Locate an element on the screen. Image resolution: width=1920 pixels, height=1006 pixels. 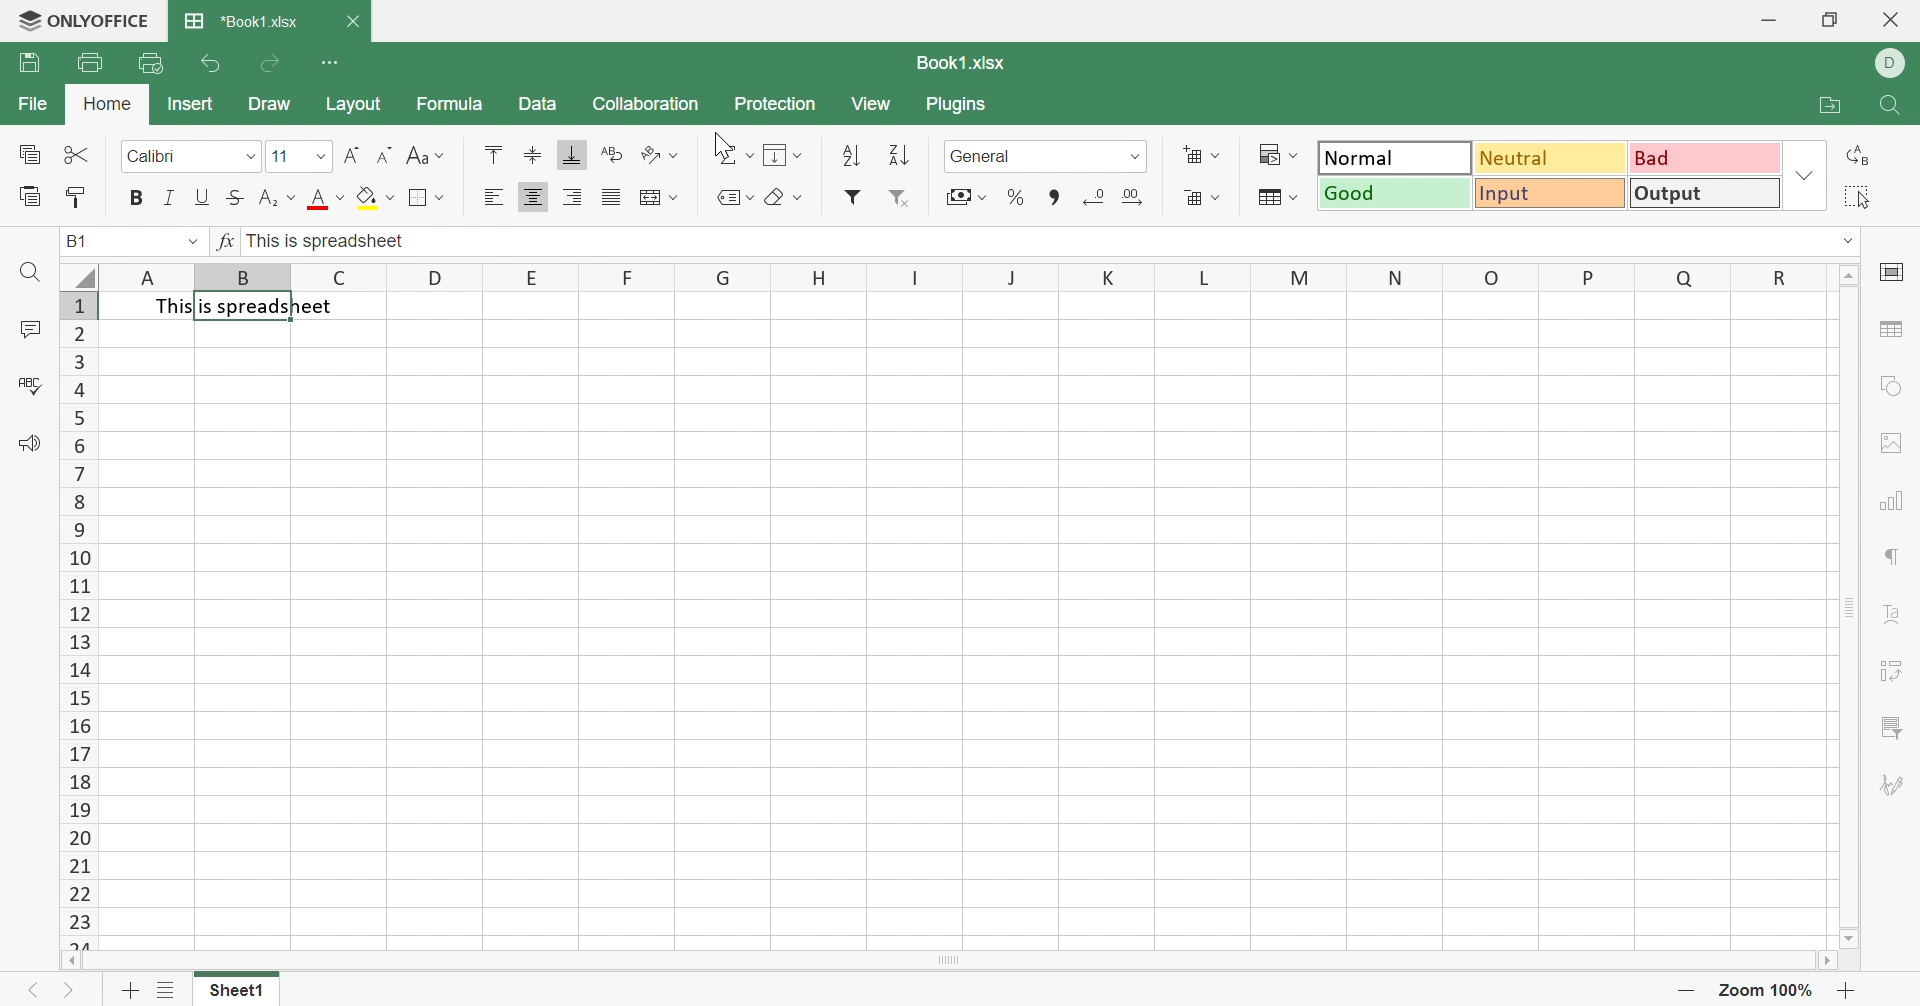
A1 is located at coordinates (79, 239).